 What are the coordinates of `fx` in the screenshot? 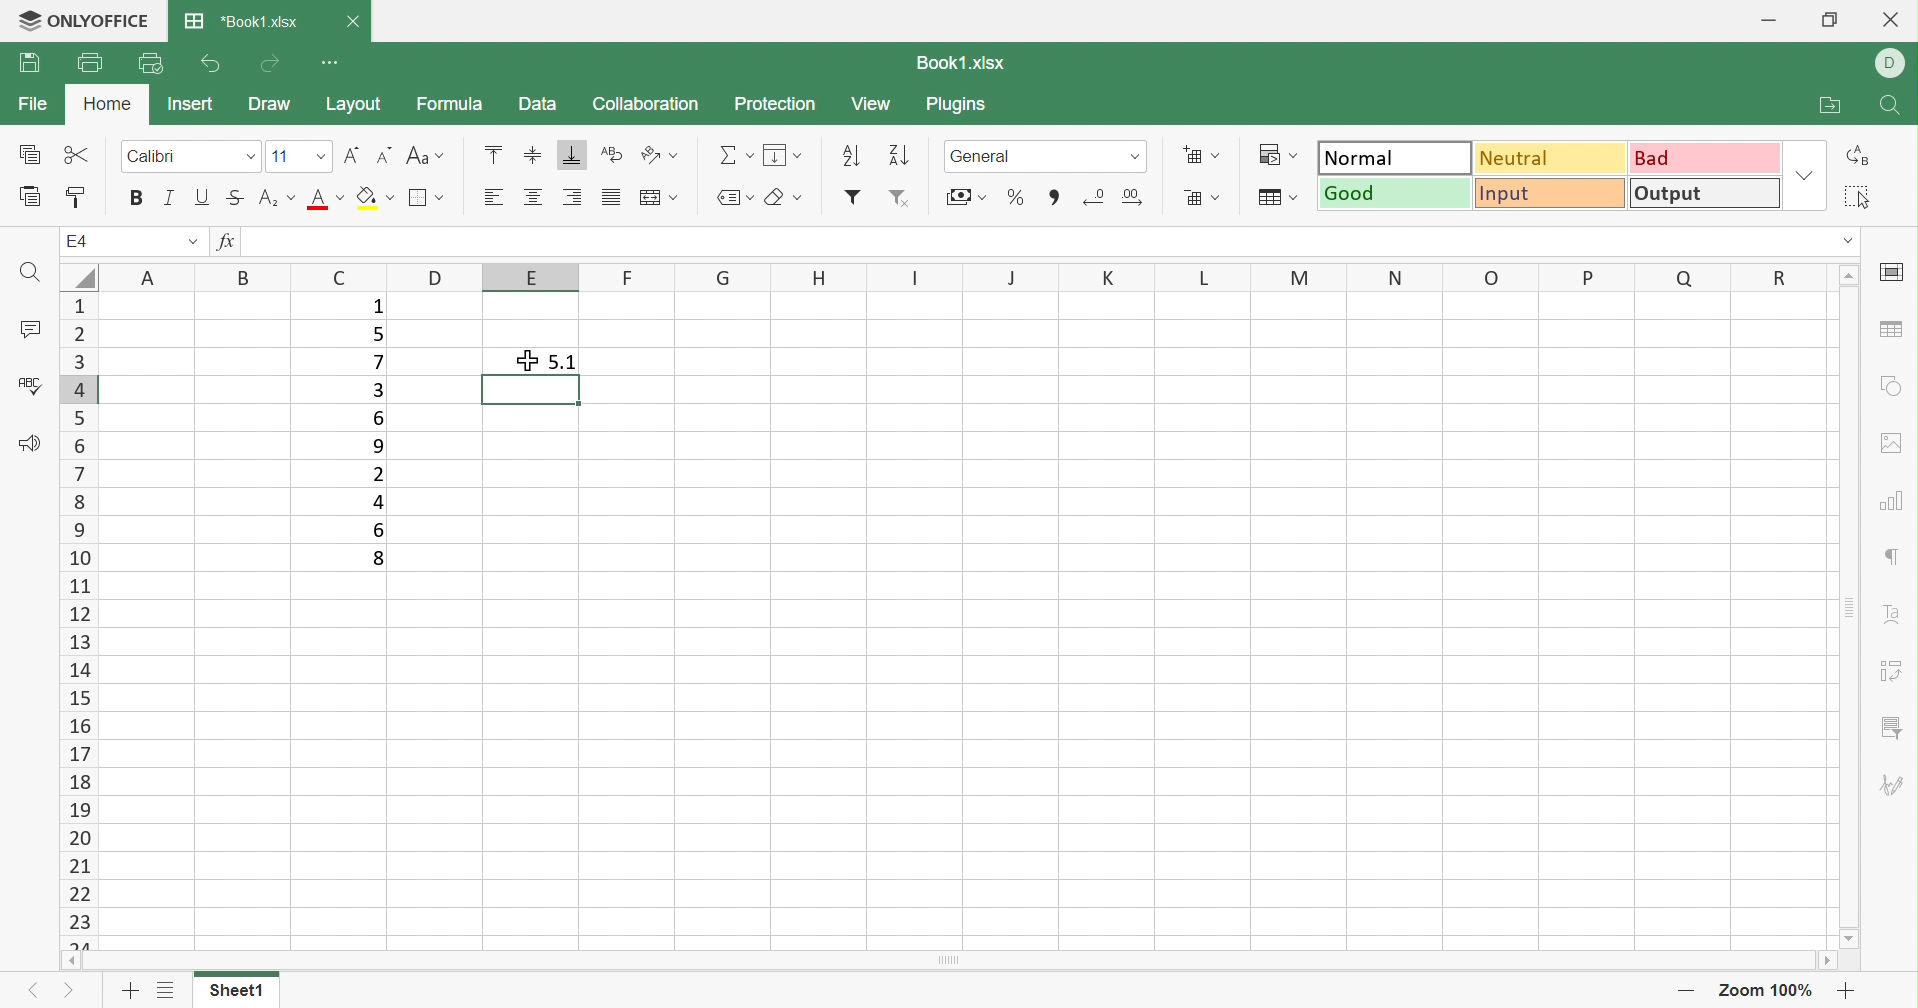 It's located at (231, 242).